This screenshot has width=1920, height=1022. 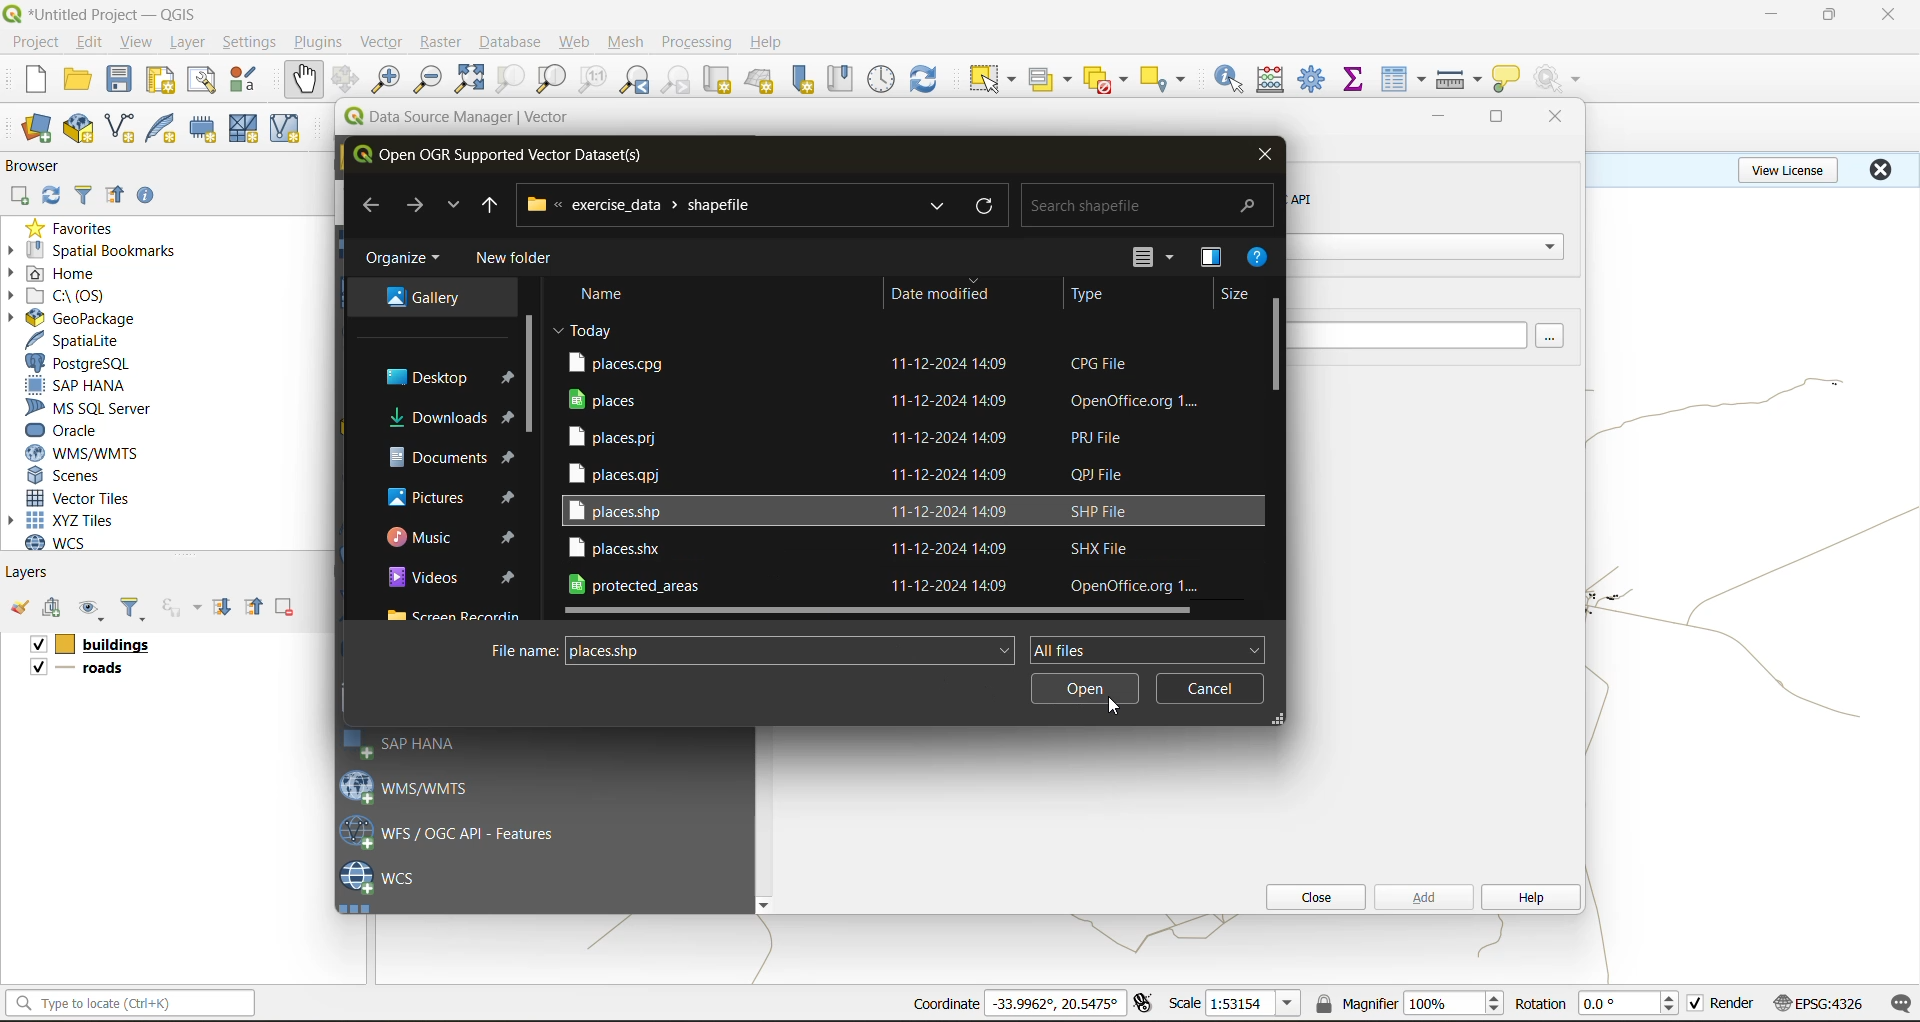 I want to click on vector tiles, so click(x=83, y=496).